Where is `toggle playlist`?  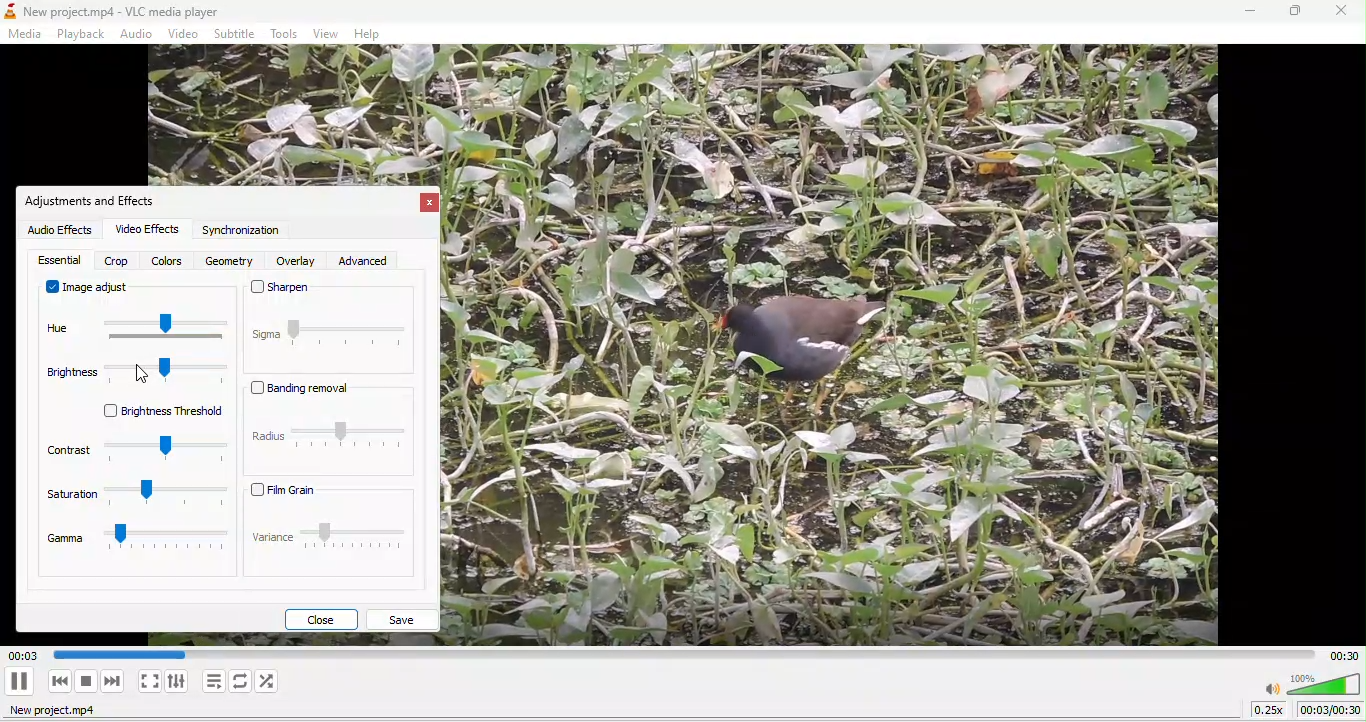
toggle playlist is located at coordinates (213, 680).